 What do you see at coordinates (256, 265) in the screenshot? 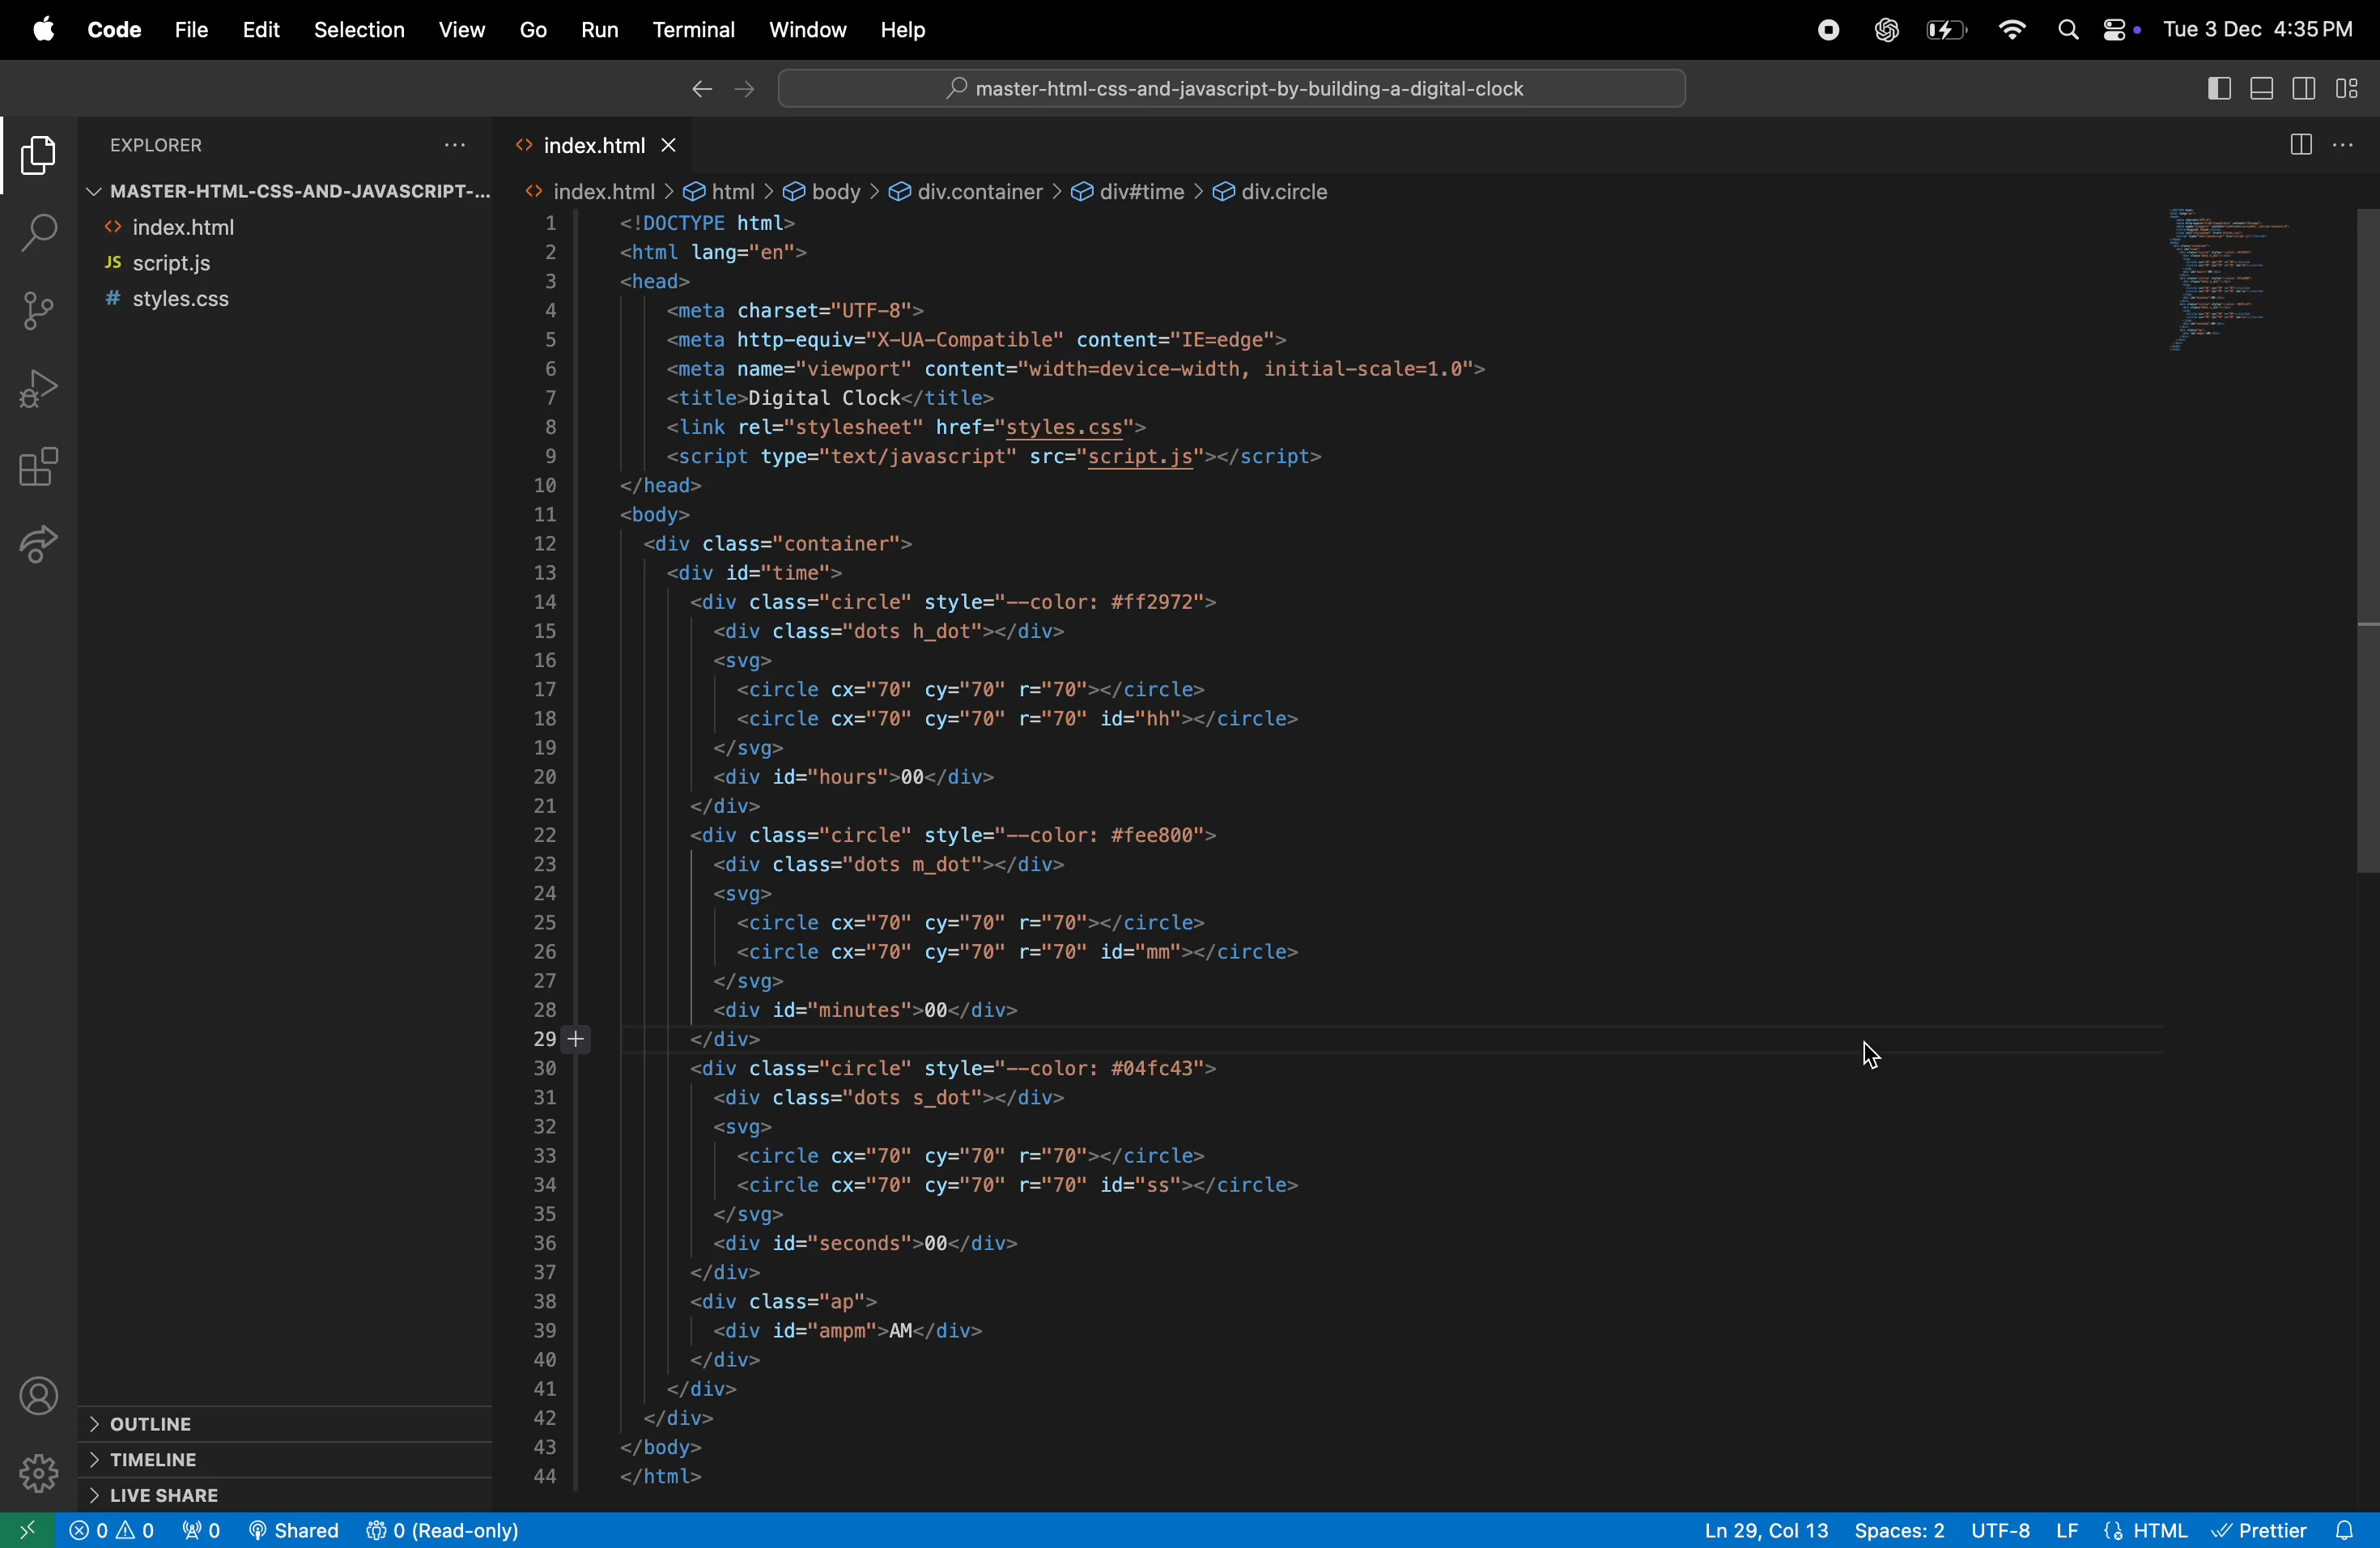
I see `script.js` at bounding box center [256, 265].